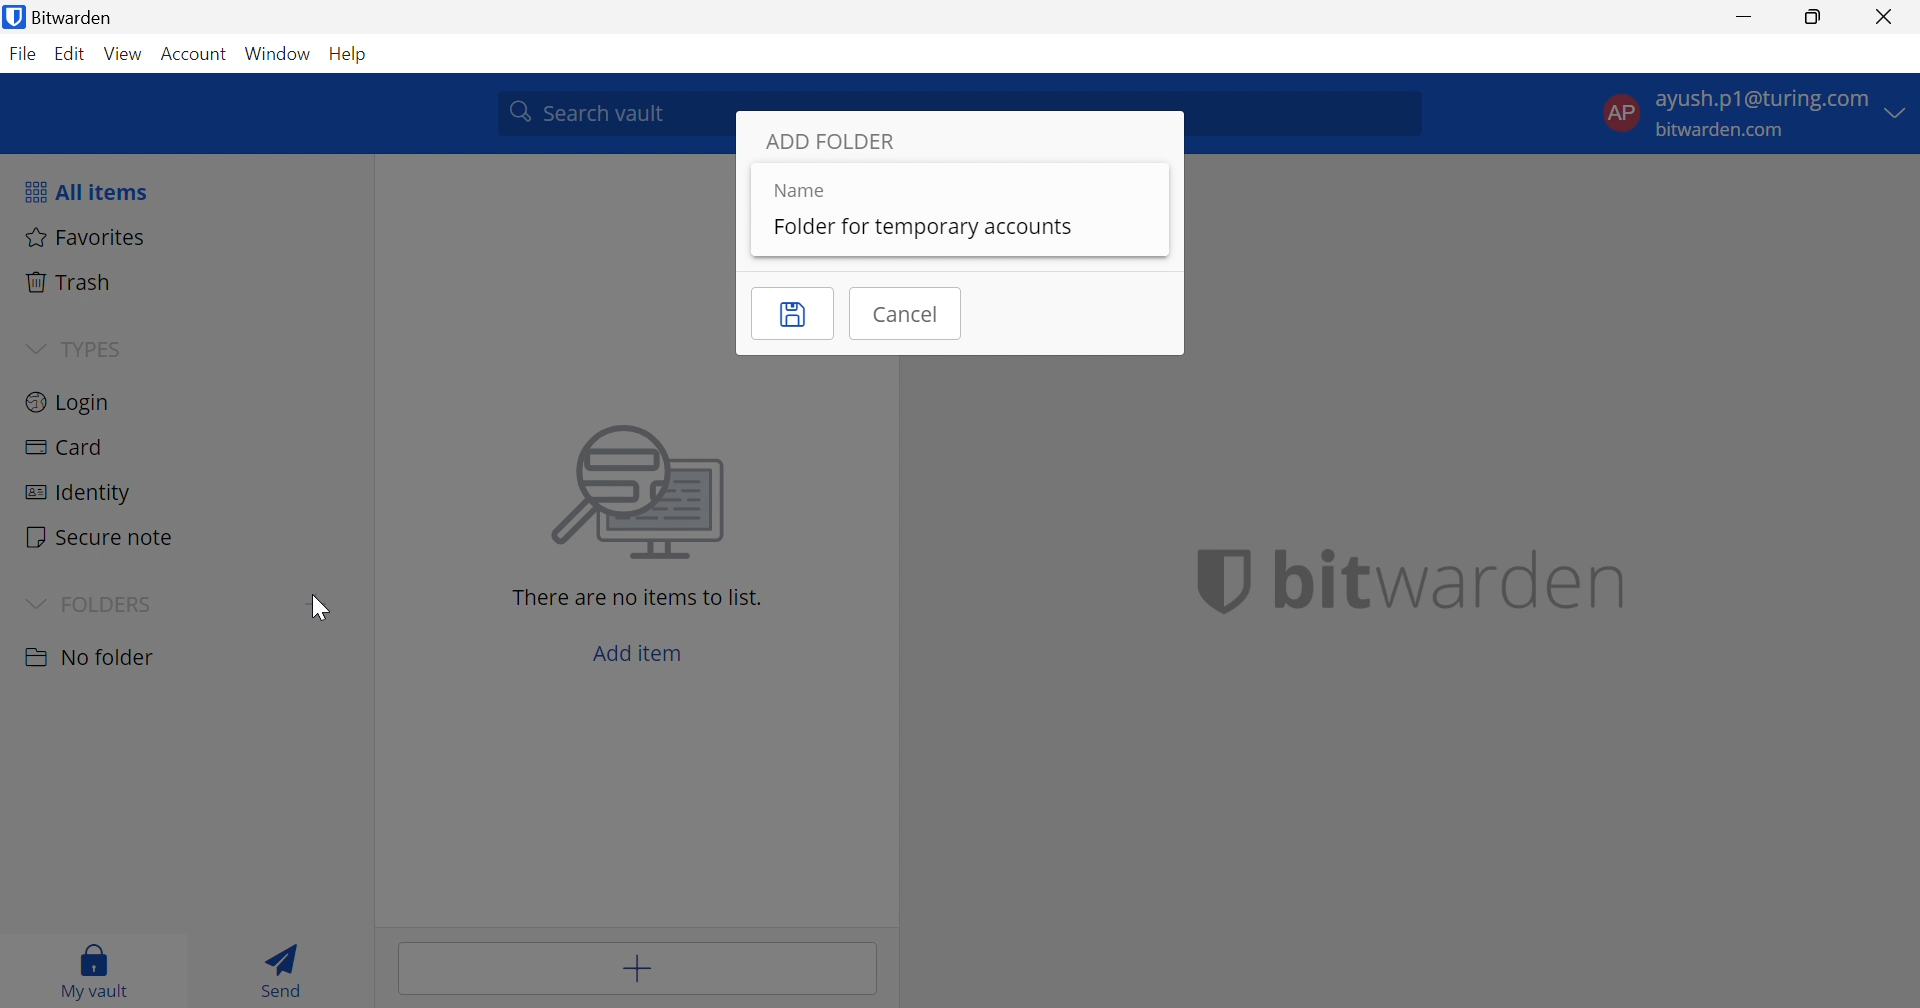 The width and height of the screenshot is (1920, 1008). I want to click on Send, so click(283, 970).